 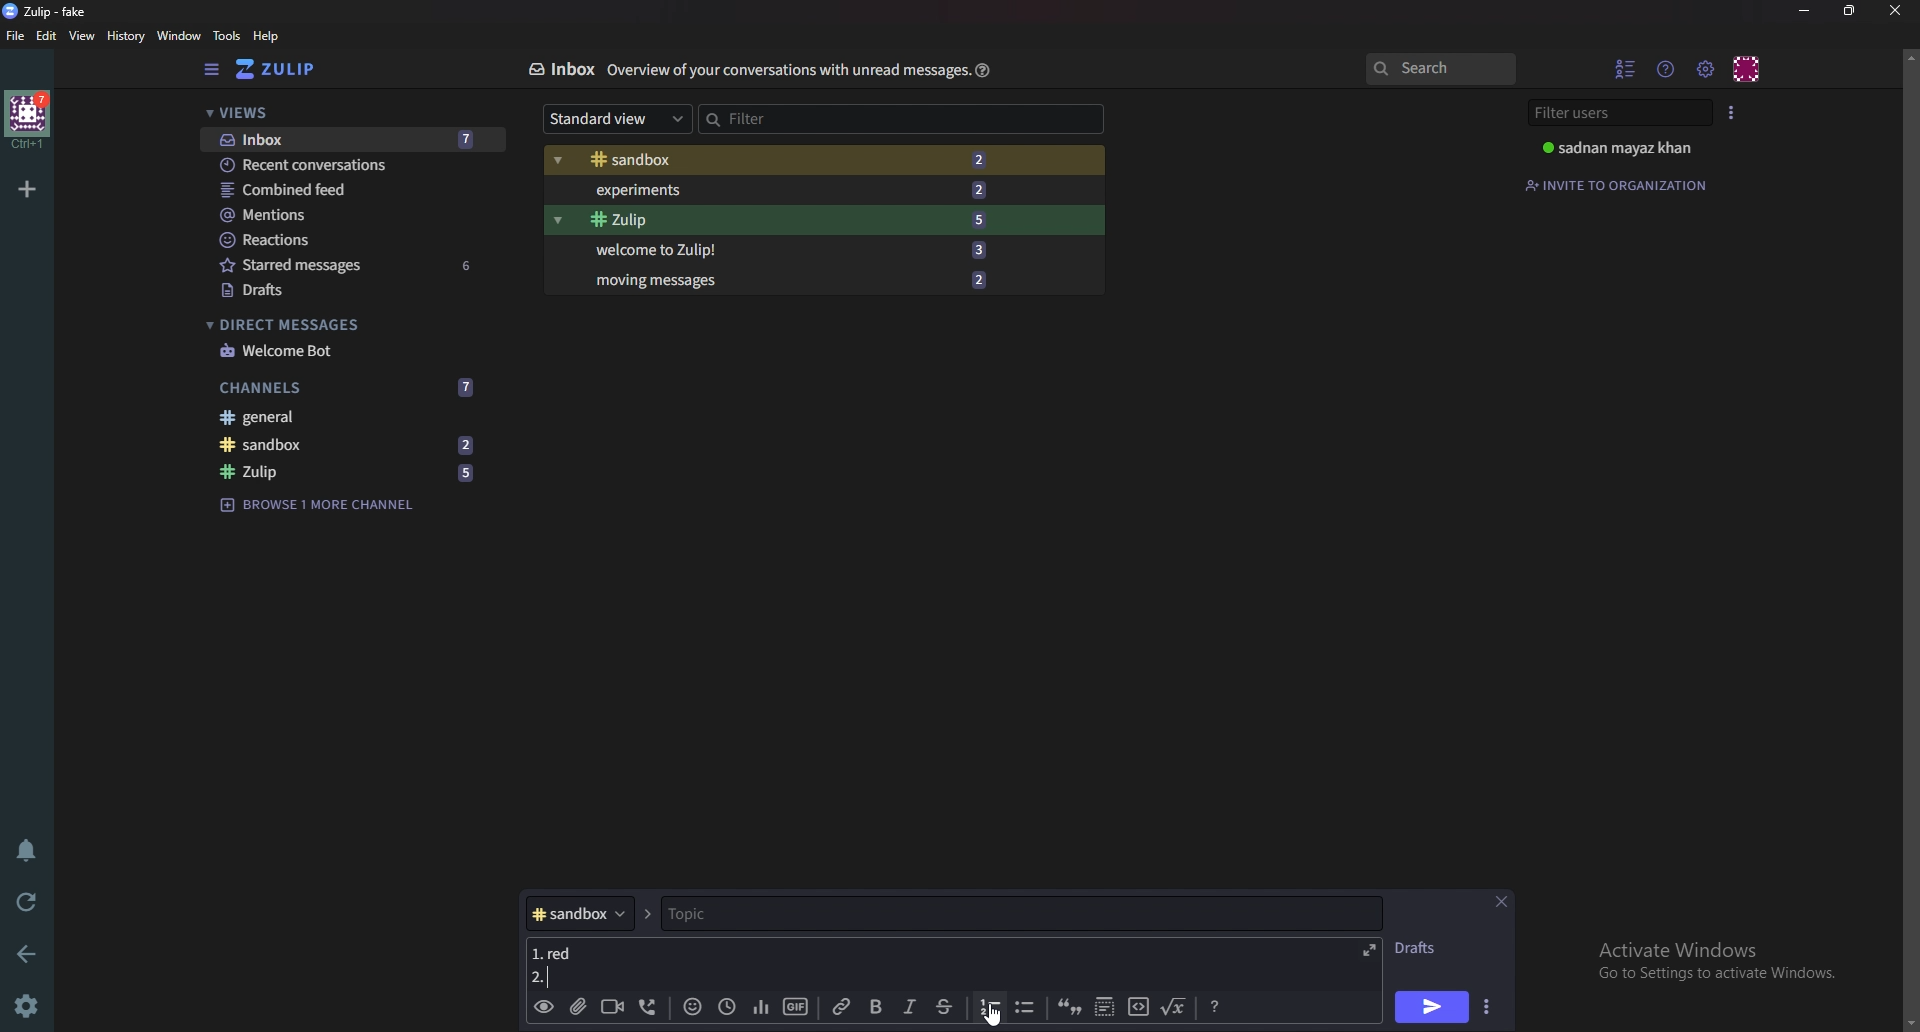 I want to click on Spoiler, so click(x=1102, y=1009).